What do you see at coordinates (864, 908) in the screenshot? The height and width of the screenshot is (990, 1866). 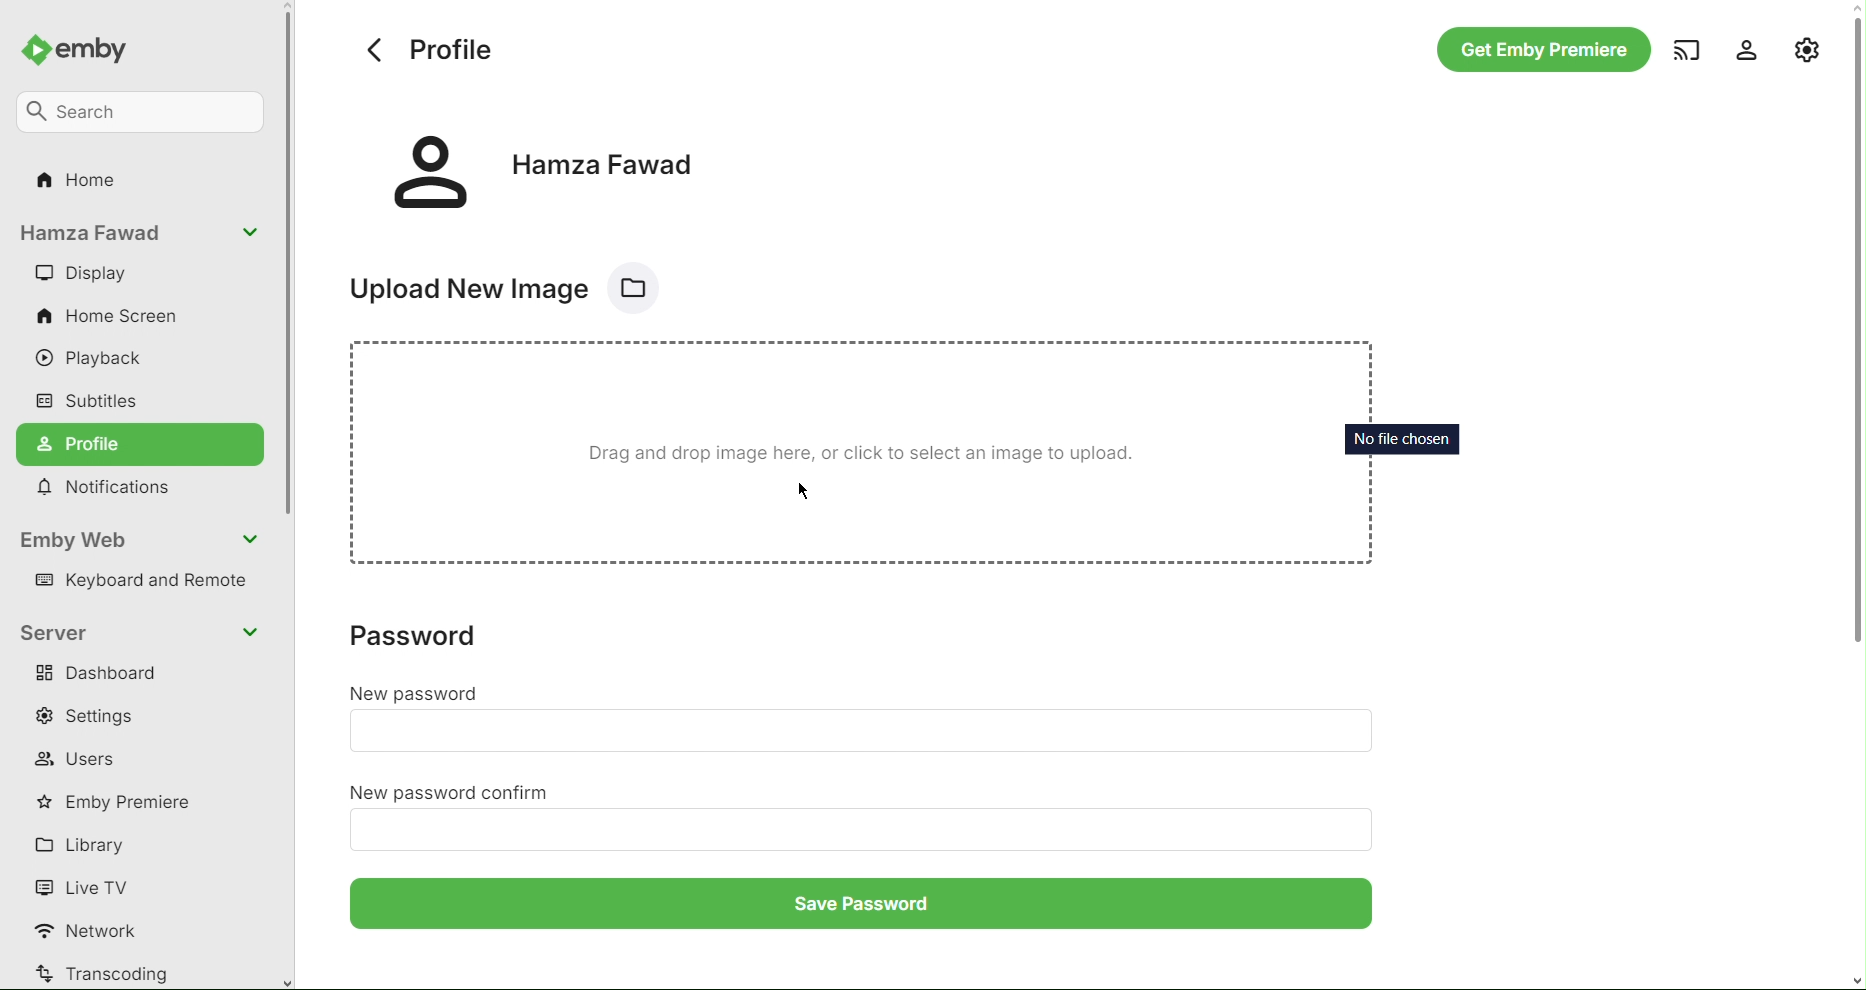 I see `Save Password` at bounding box center [864, 908].